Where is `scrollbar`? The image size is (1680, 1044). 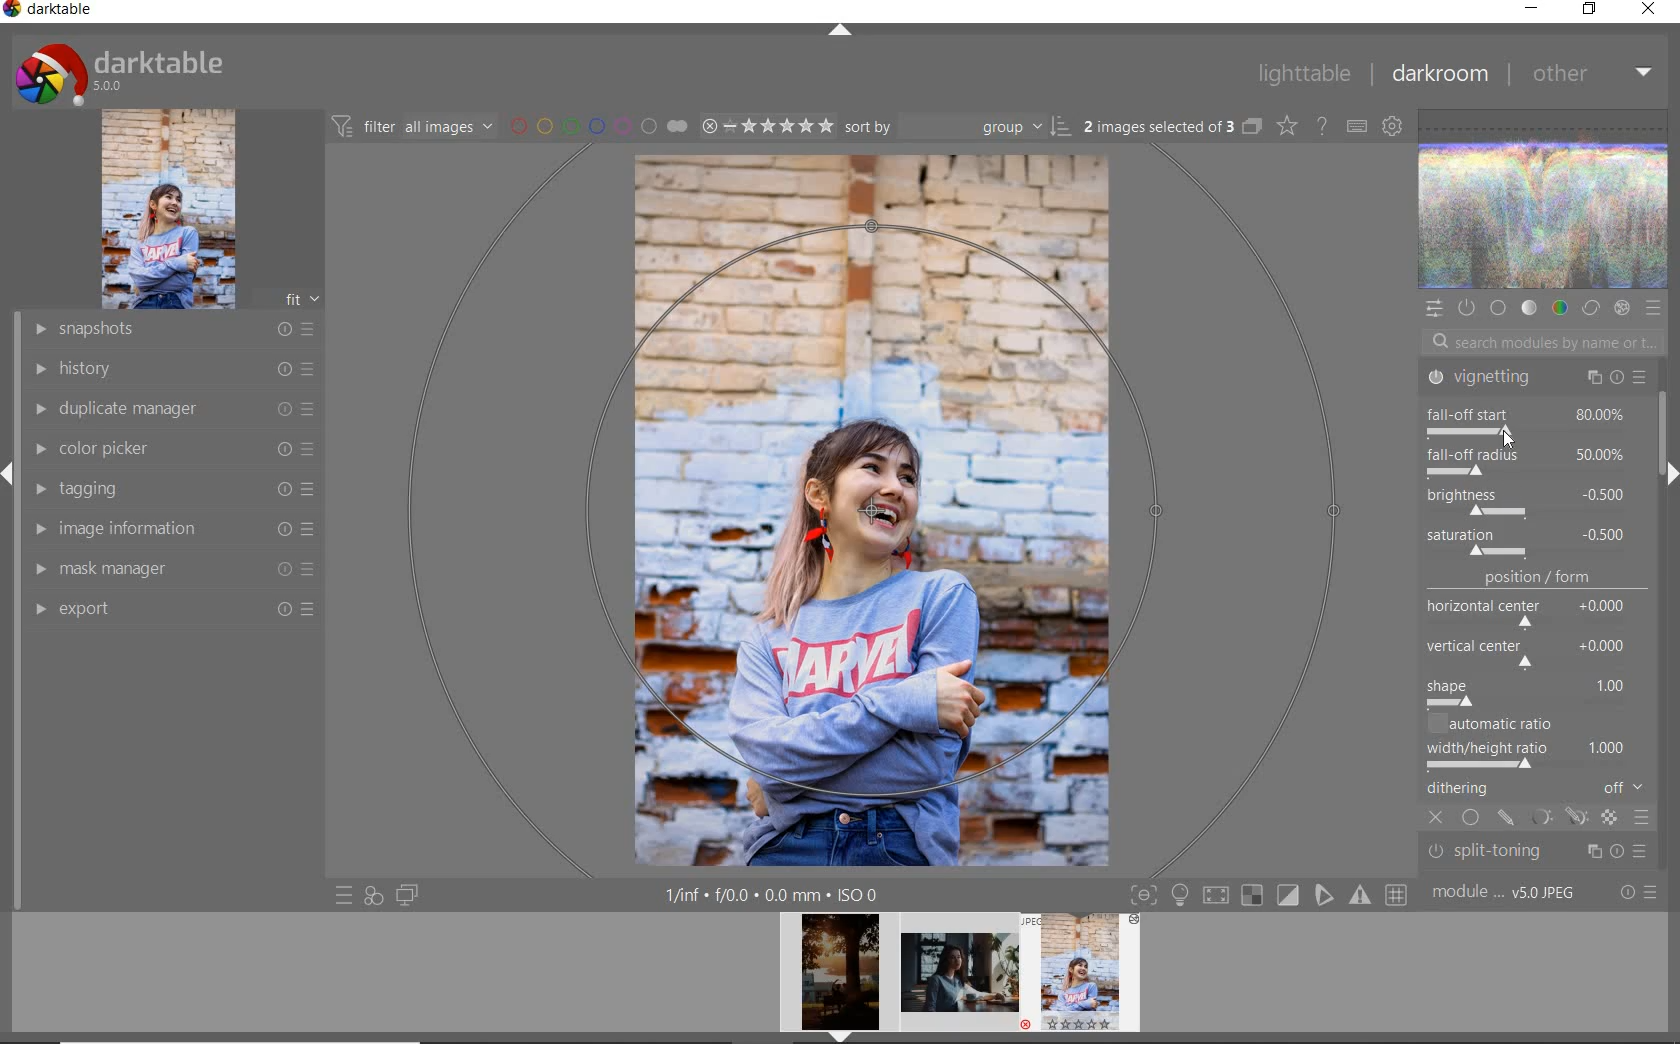 scrollbar is located at coordinates (1669, 424).